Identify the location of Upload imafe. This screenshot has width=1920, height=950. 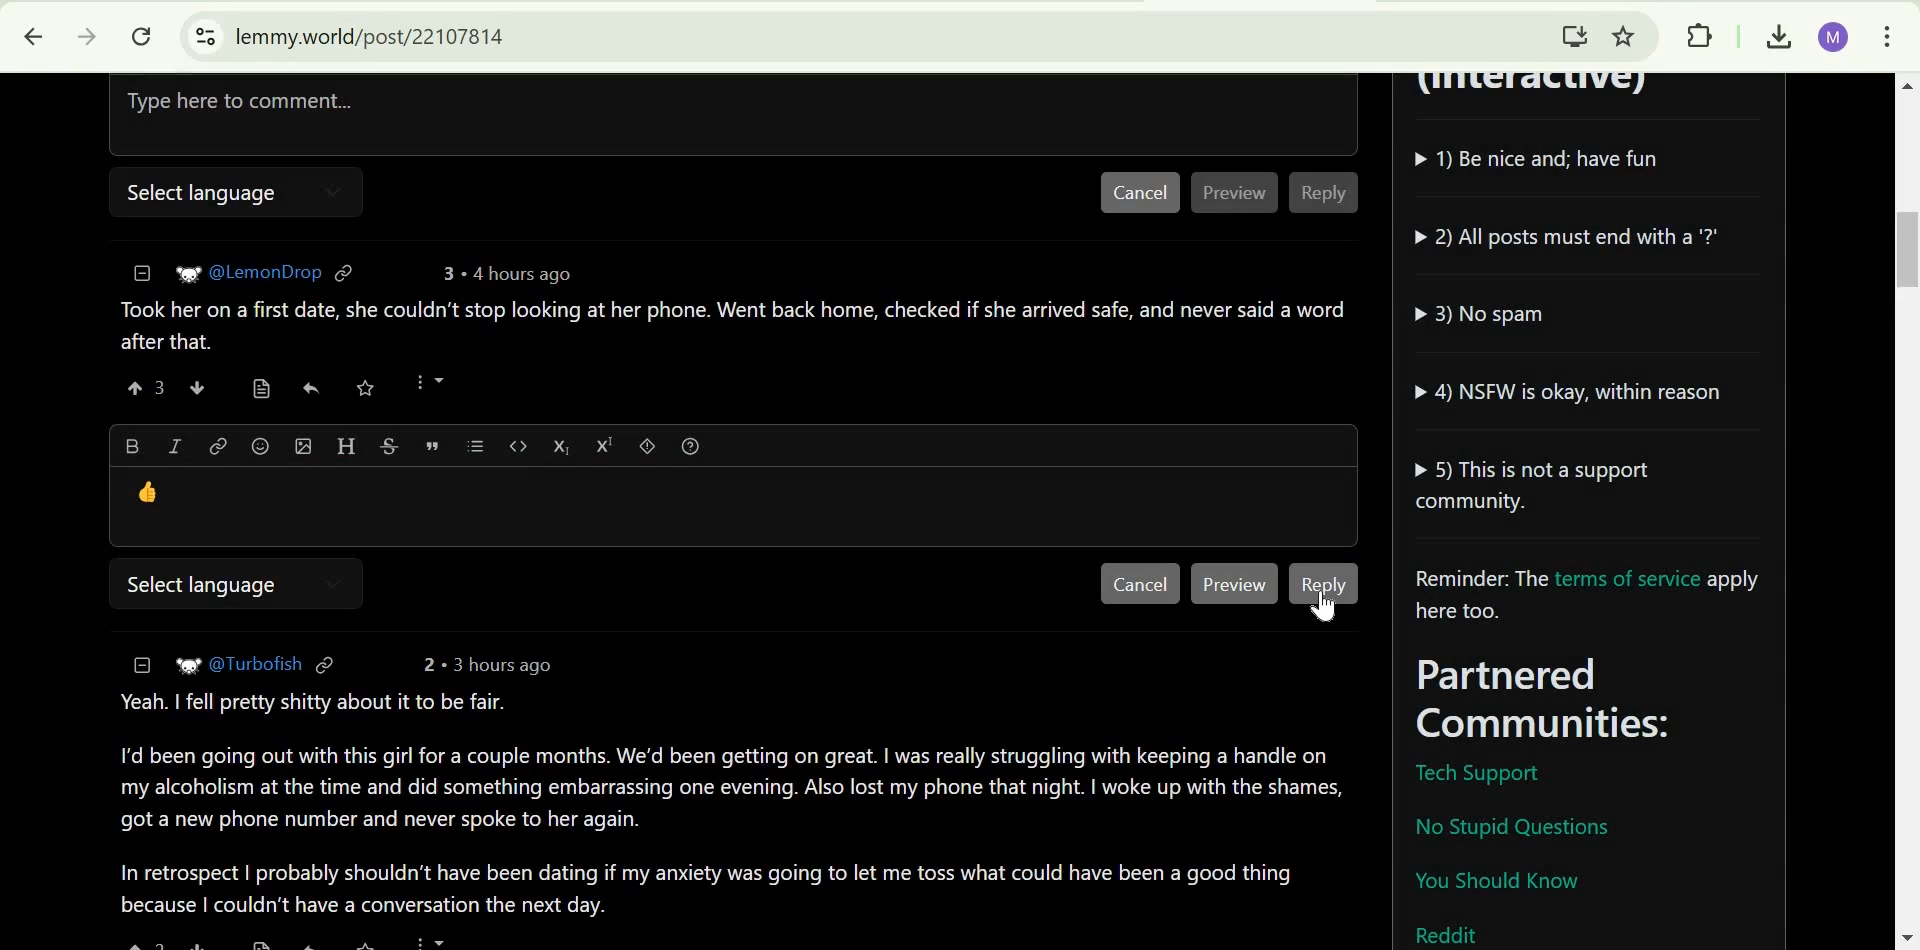
(304, 445).